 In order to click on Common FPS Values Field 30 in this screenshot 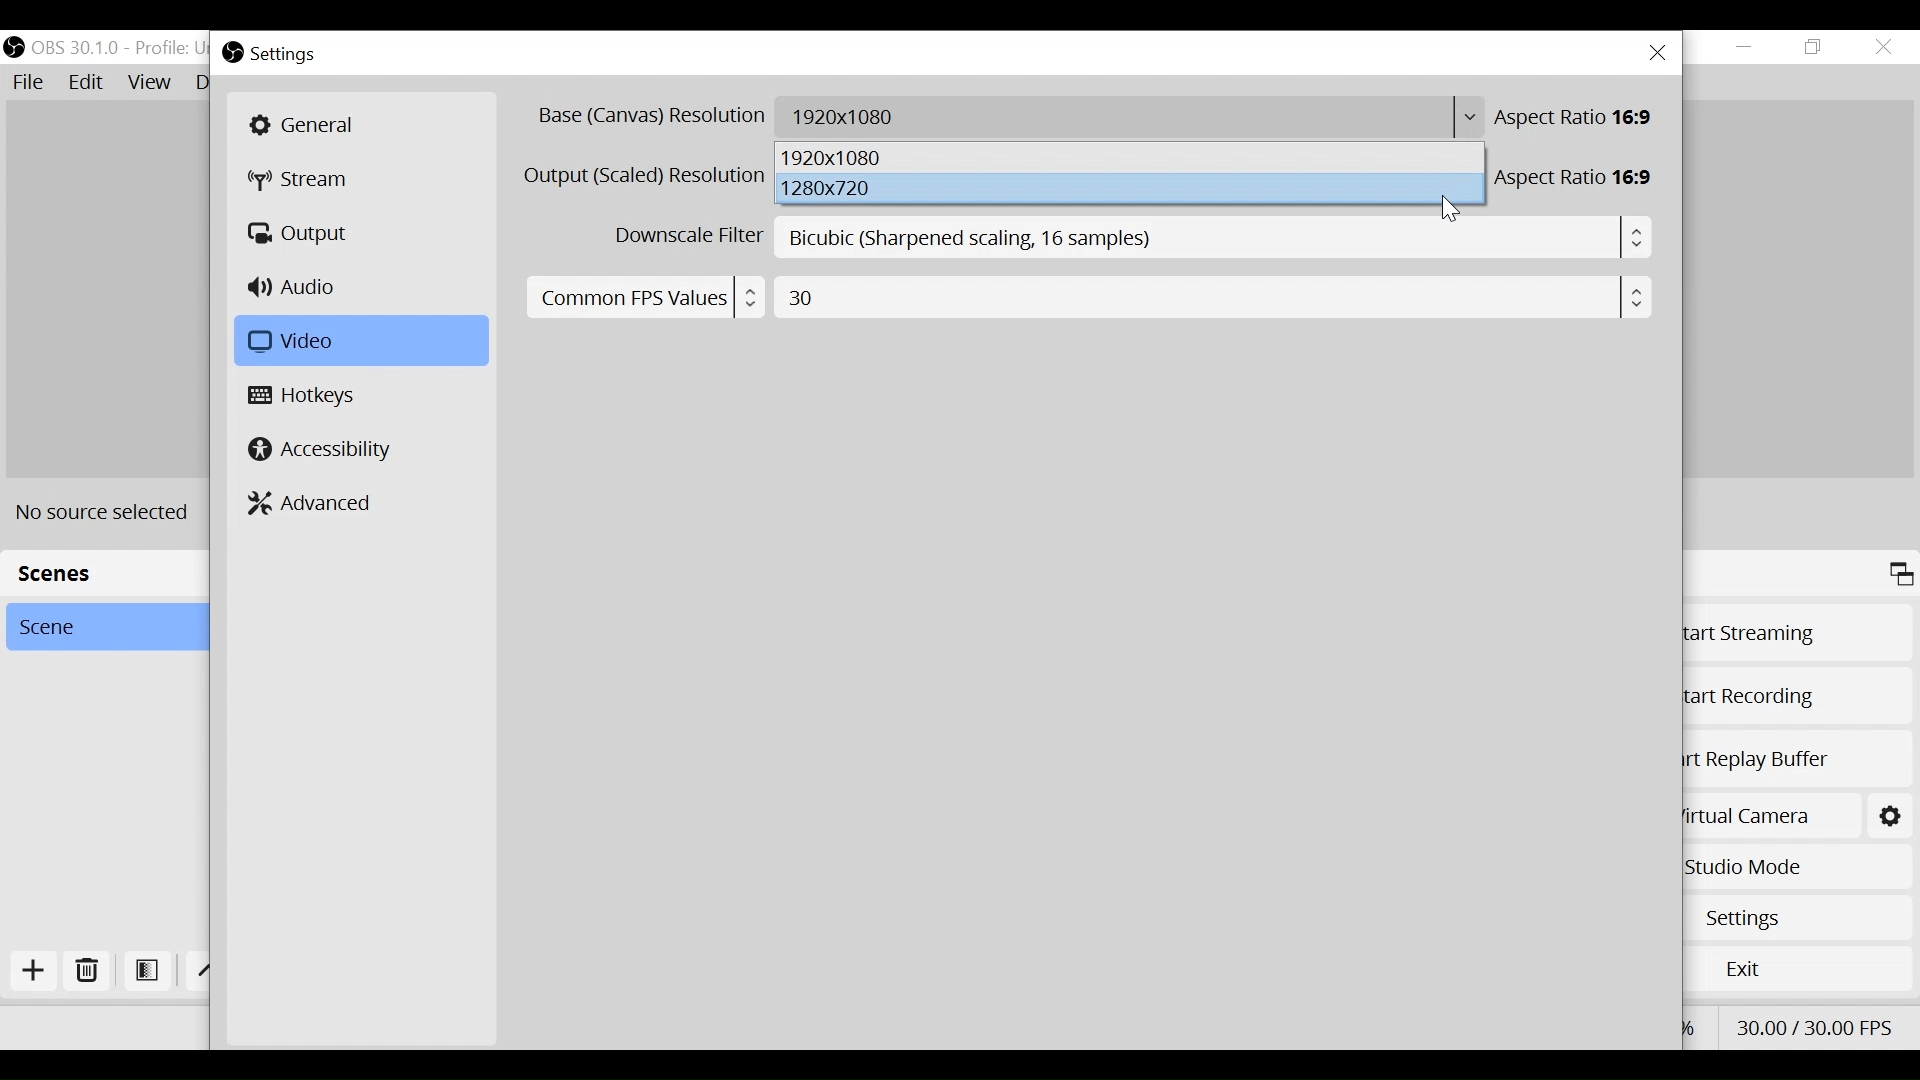, I will do `click(1084, 295)`.